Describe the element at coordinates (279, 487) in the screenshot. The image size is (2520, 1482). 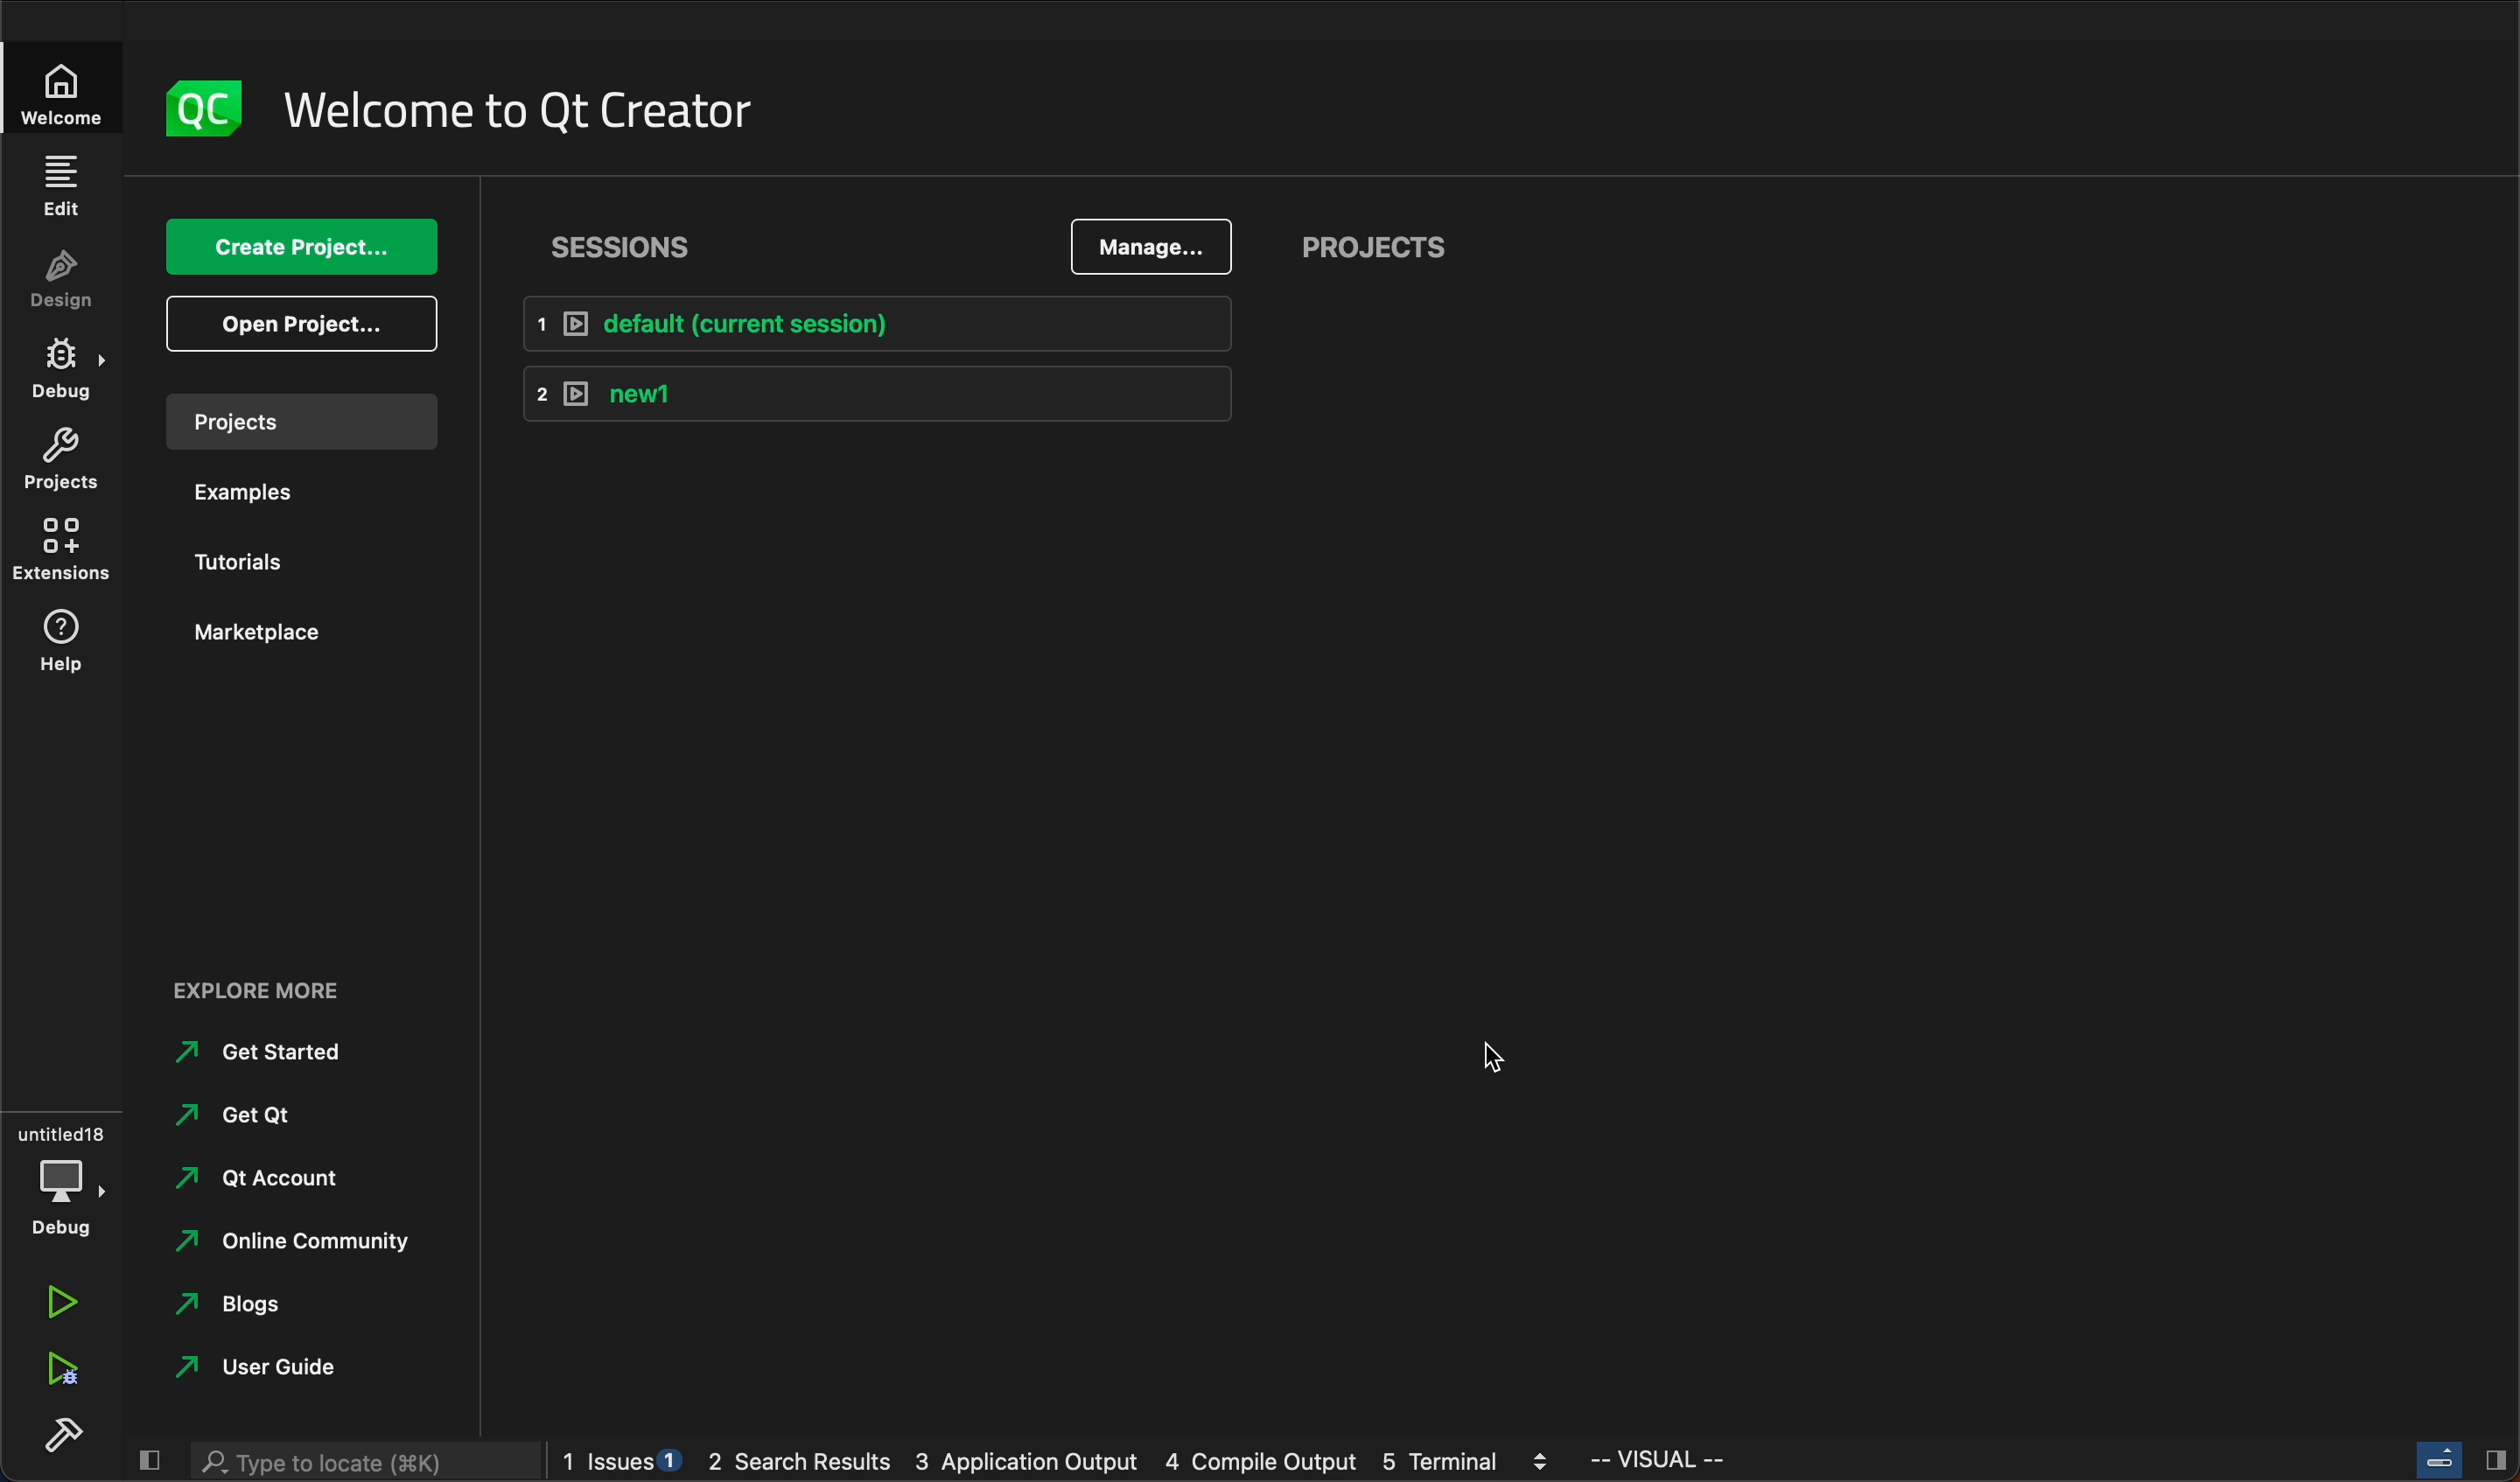
I see `examples` at that location.